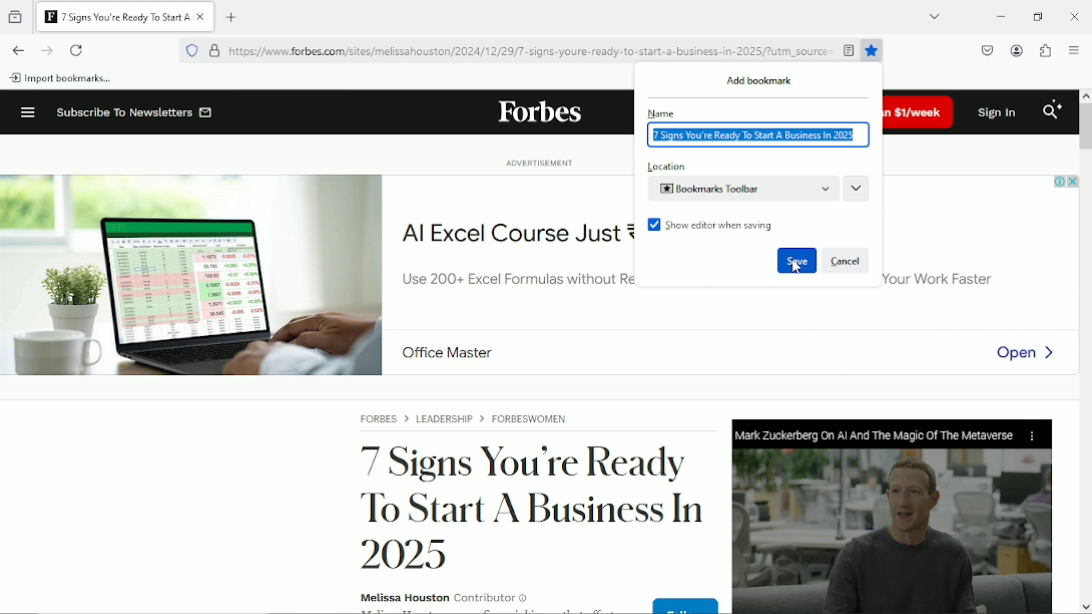 Image resolution: width=1092 pixels, height=614 pixels. Describe the element at coordinates (25, 111) in the screenshot. I see `Menu` at that location.